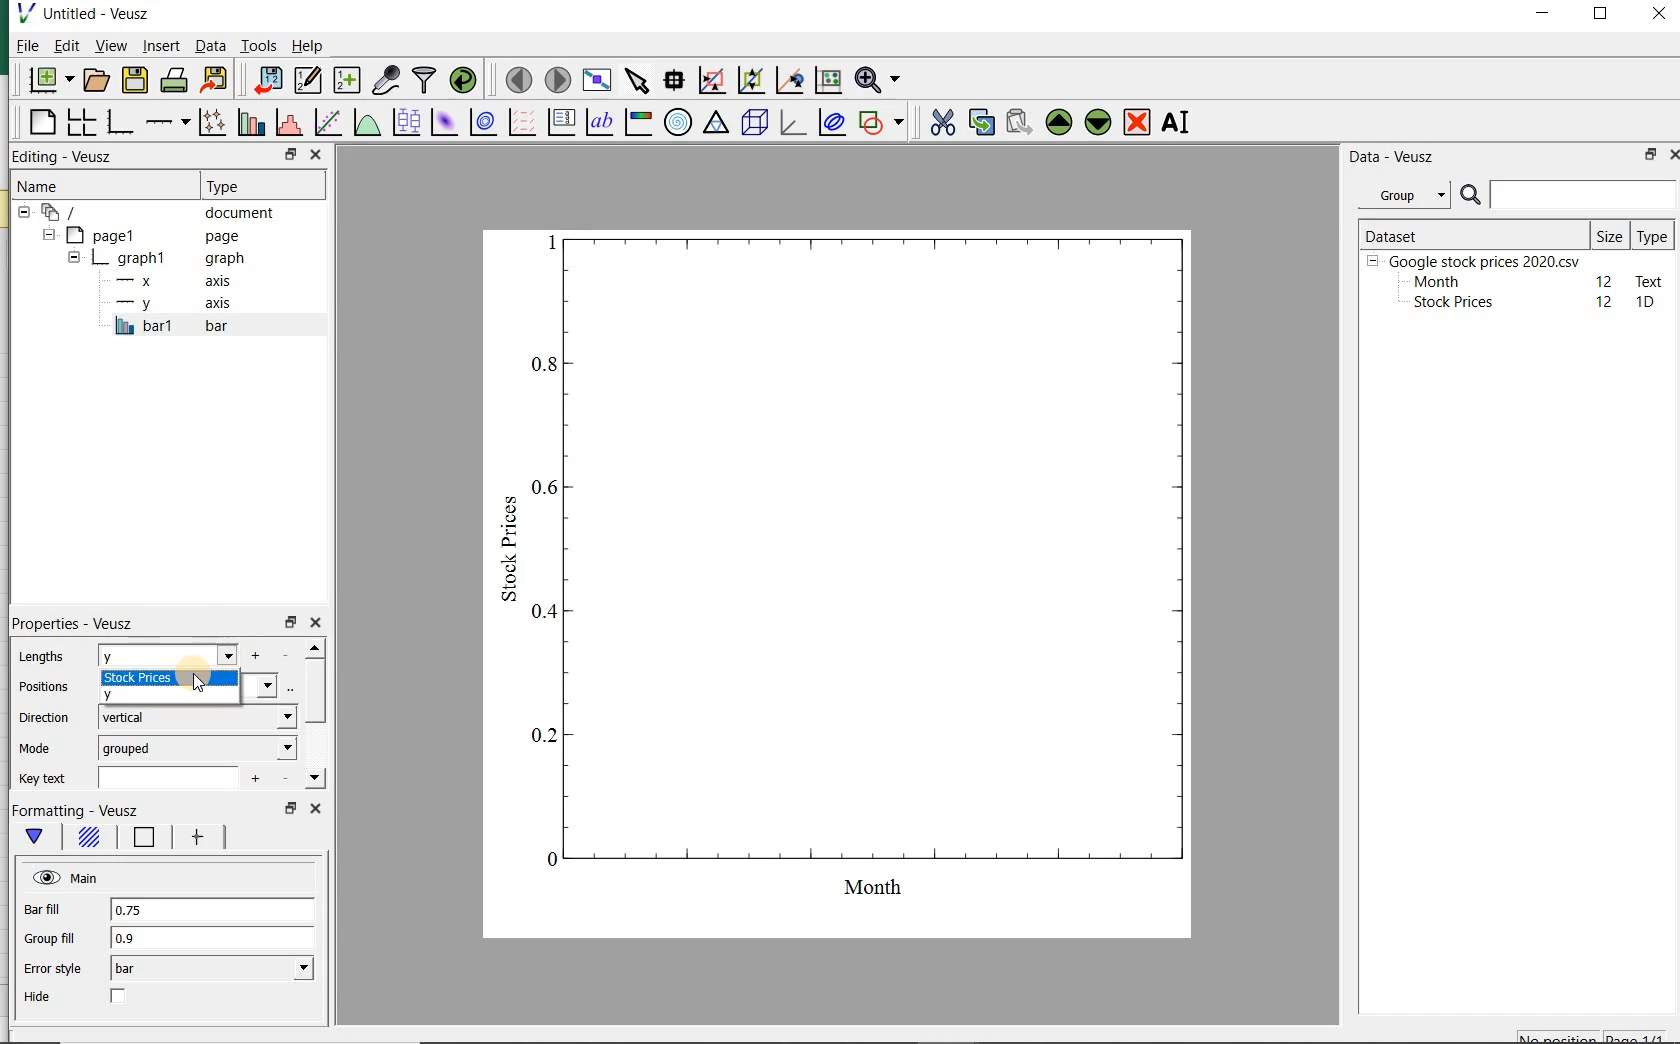 The image size is (1680, 1044). Describe the element at coordinates (22, 48) in the screenshot. I see `File` at that location.